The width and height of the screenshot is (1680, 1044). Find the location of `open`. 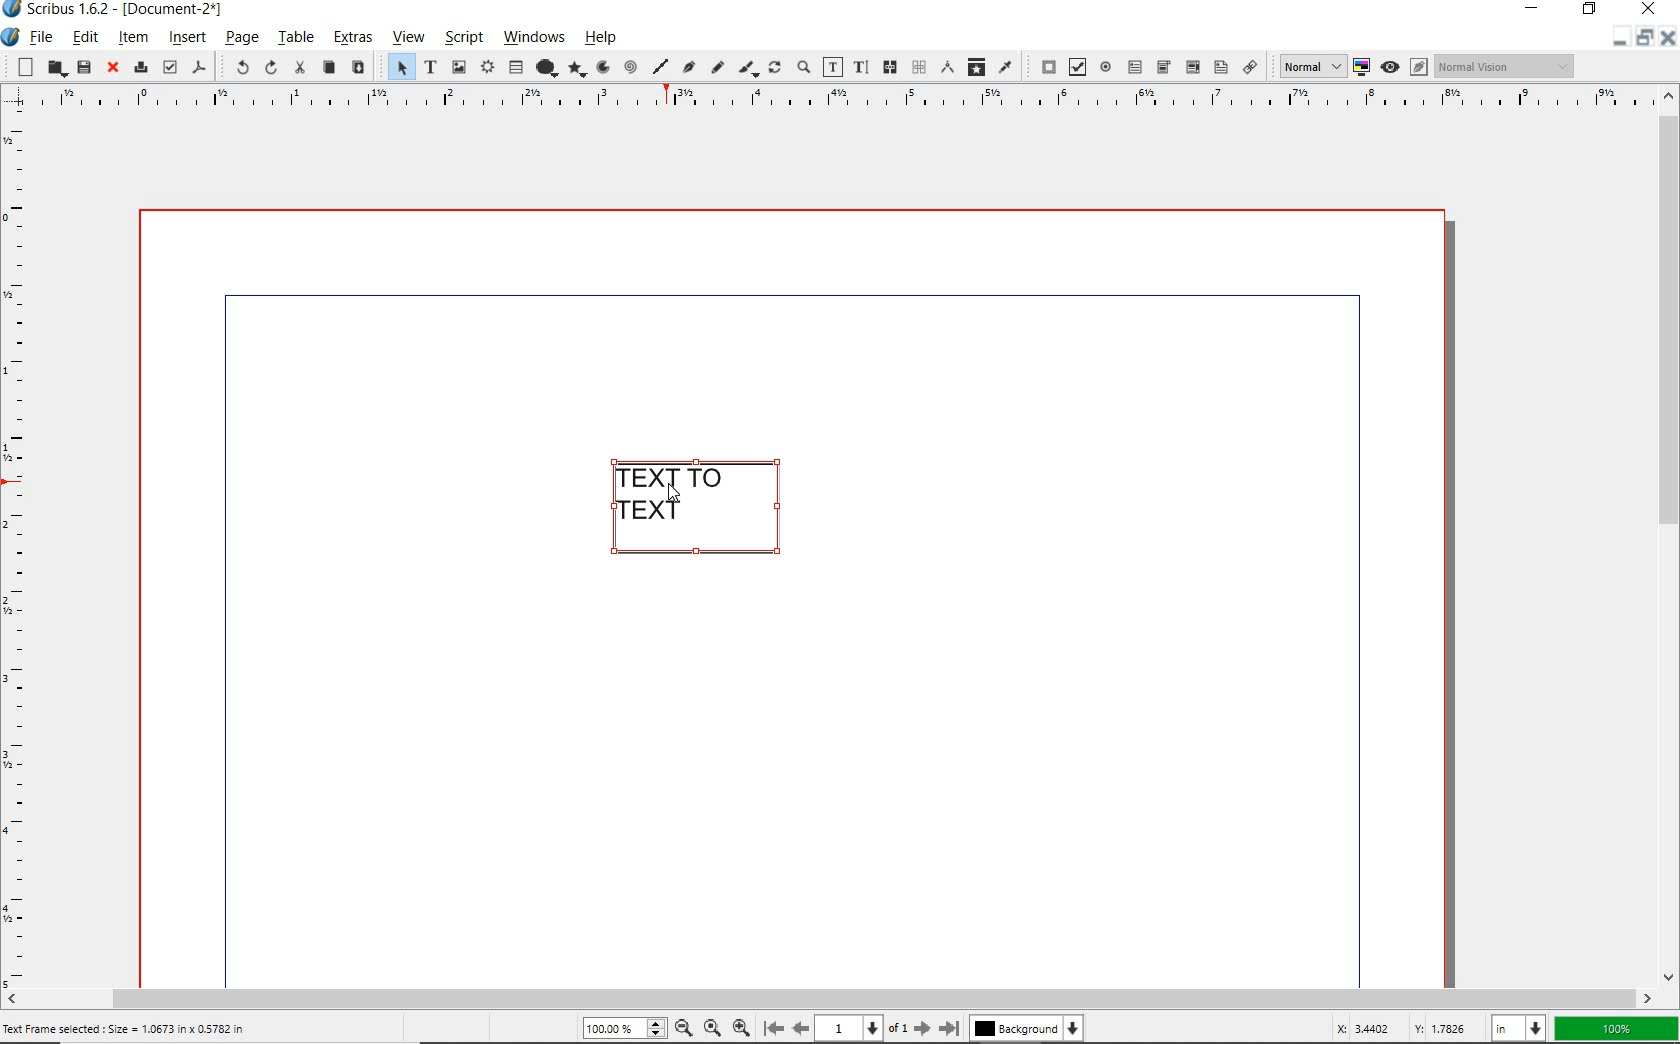

open is located at coordinates (56, 68).